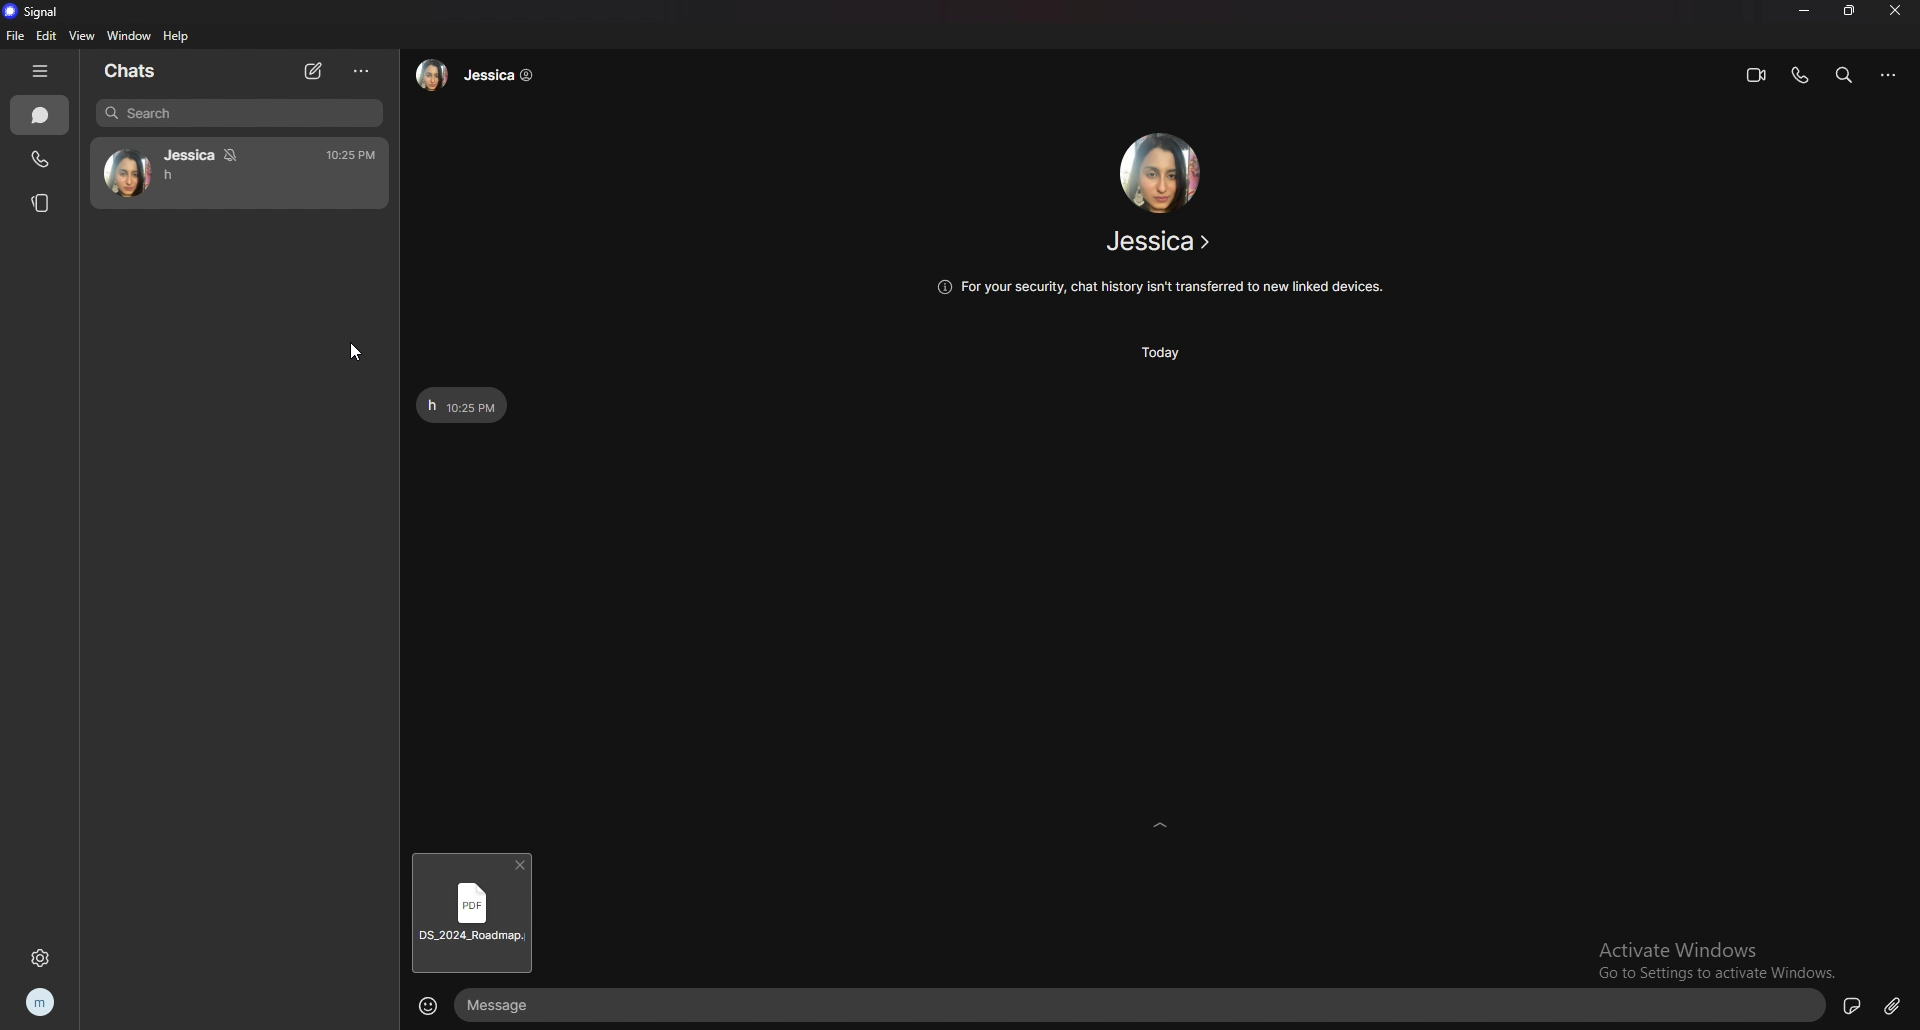 The image size is (1920, 1030). I want to click on search messages, so click(1844, 74).